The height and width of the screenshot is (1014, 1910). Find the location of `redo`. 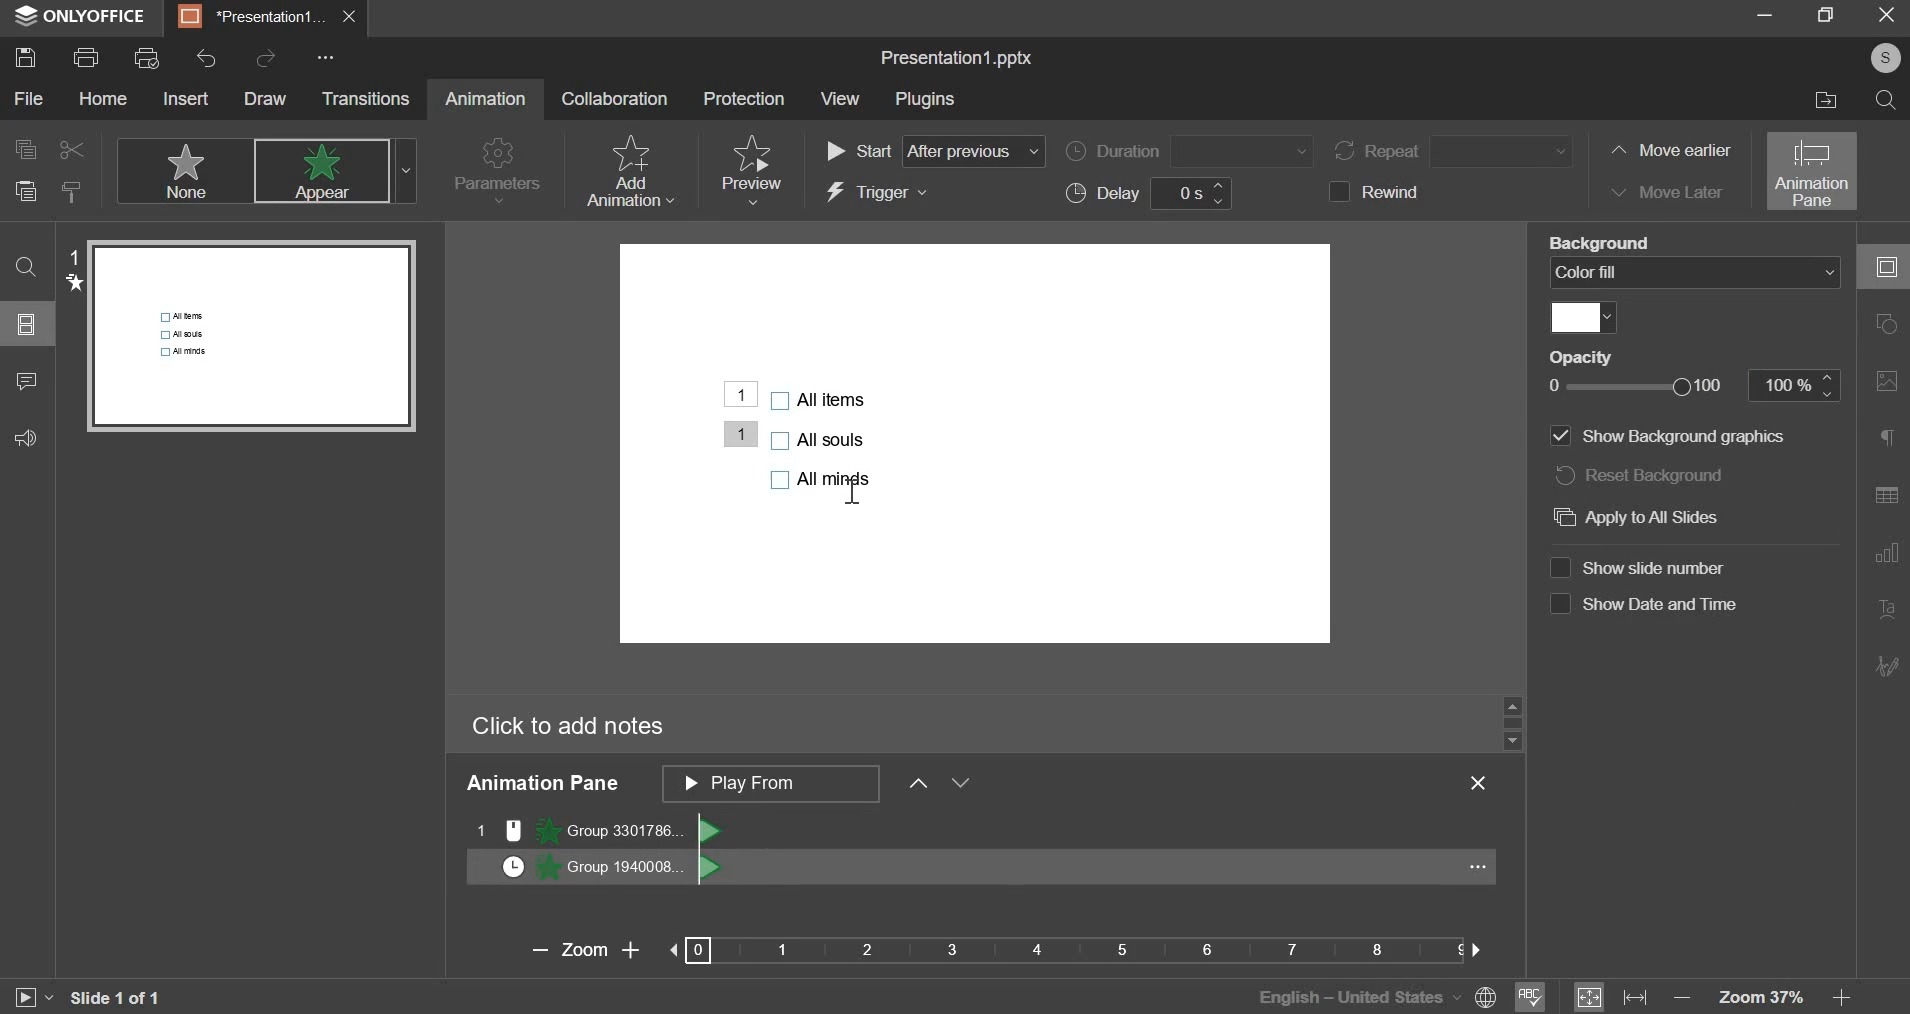

redo is located at coordinates (264, 56).